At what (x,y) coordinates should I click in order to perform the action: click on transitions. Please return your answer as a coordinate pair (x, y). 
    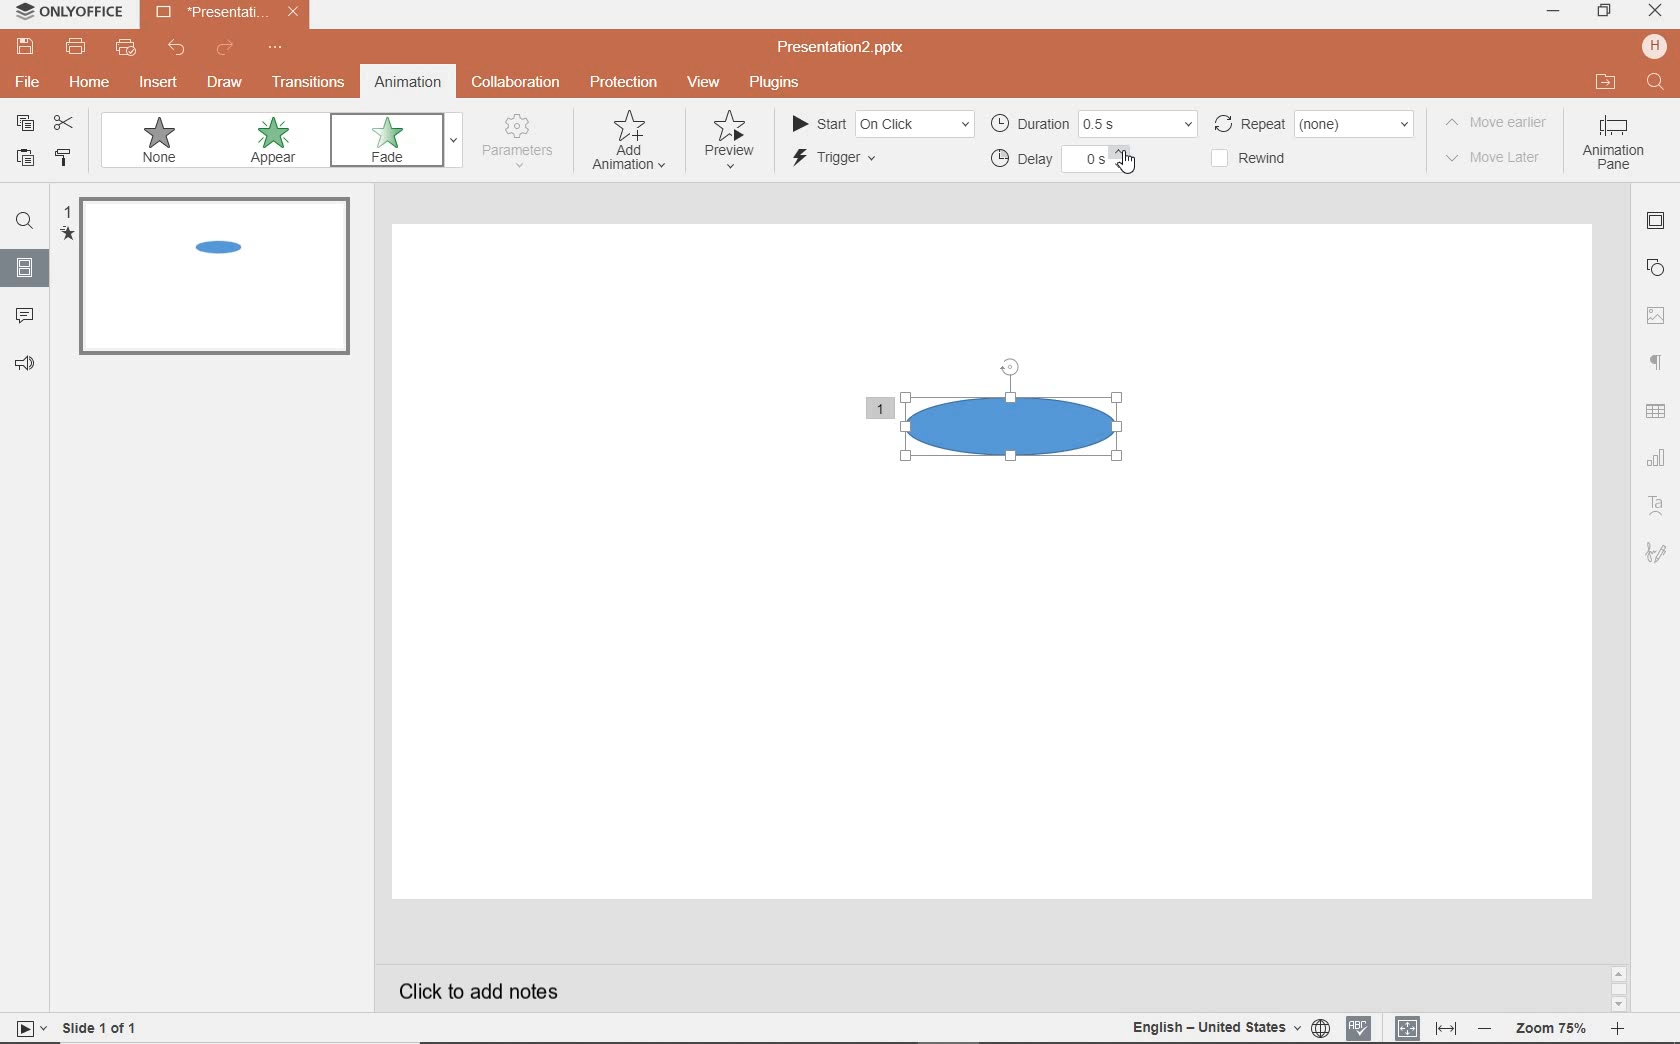
    Looking at the image, I should click on (308, 83).